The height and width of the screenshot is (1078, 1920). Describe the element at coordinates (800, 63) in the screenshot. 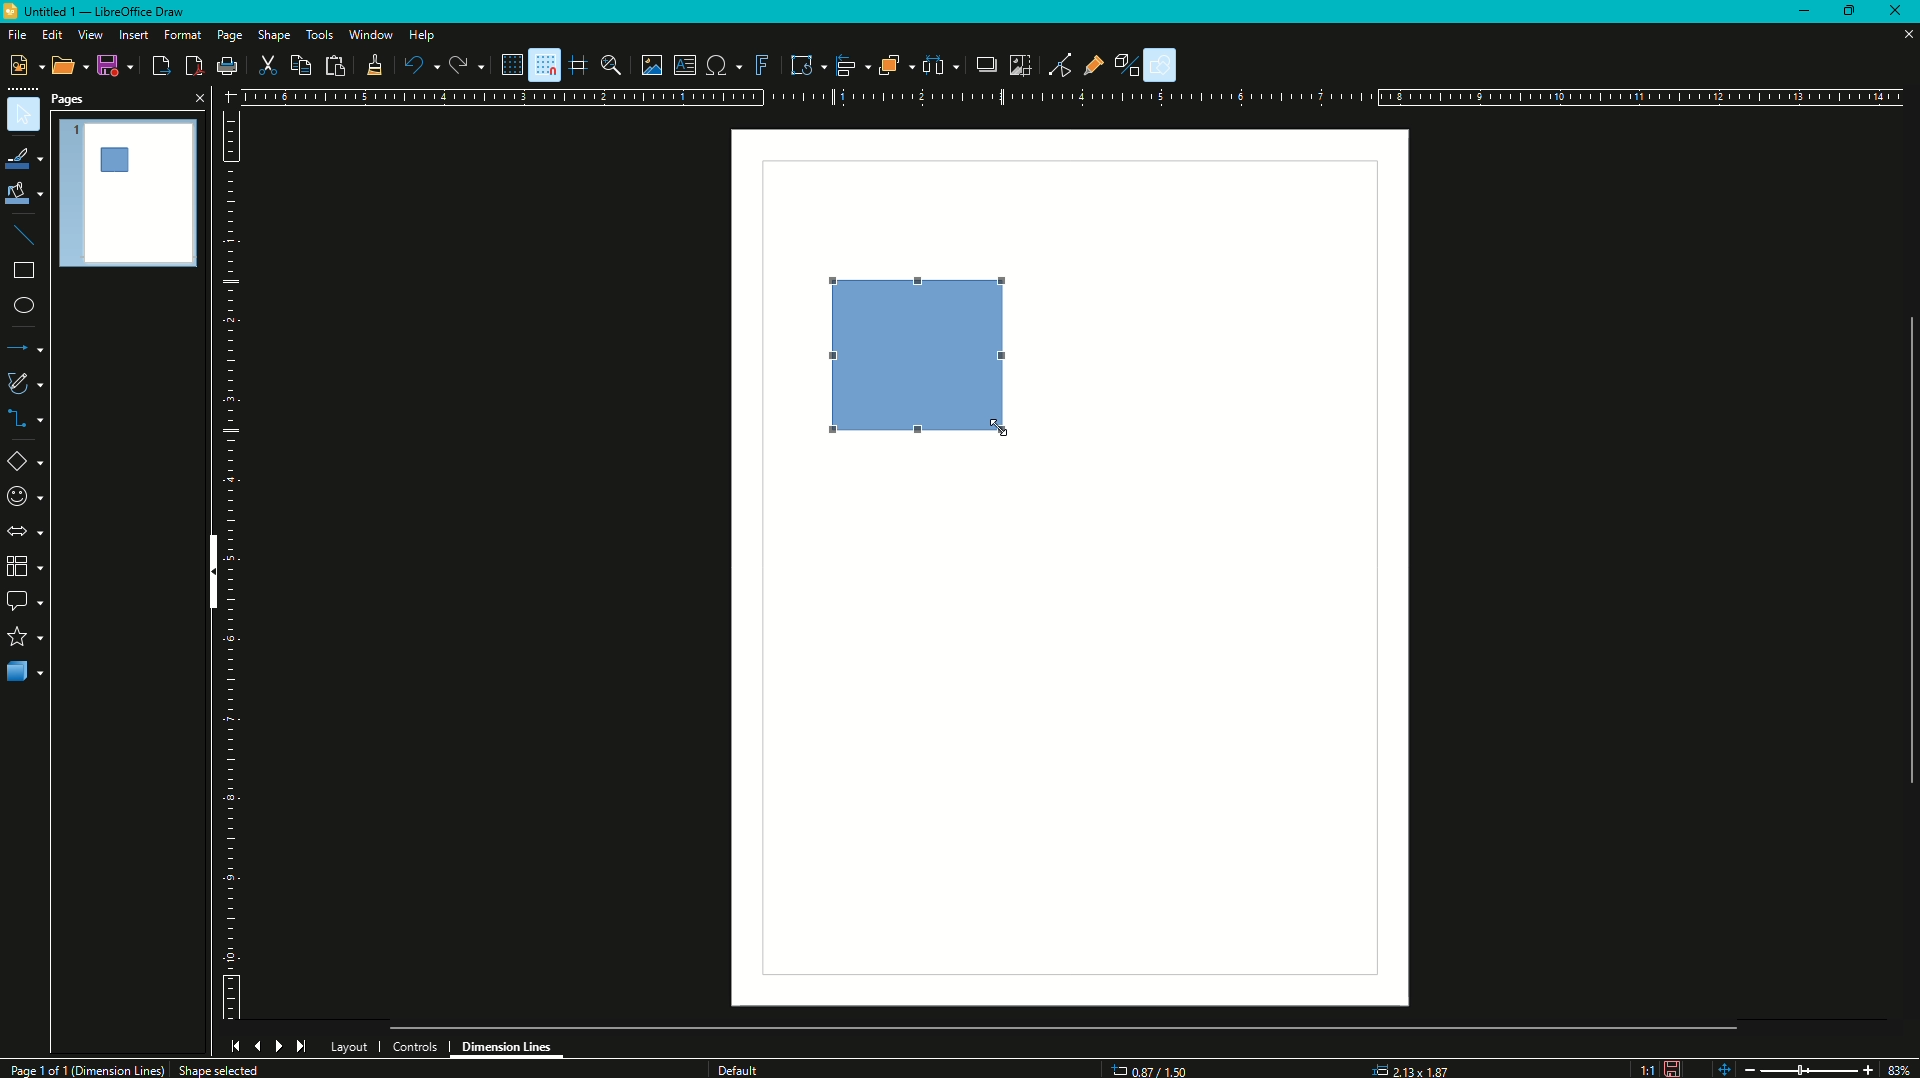

I see `Transformations` at that location.